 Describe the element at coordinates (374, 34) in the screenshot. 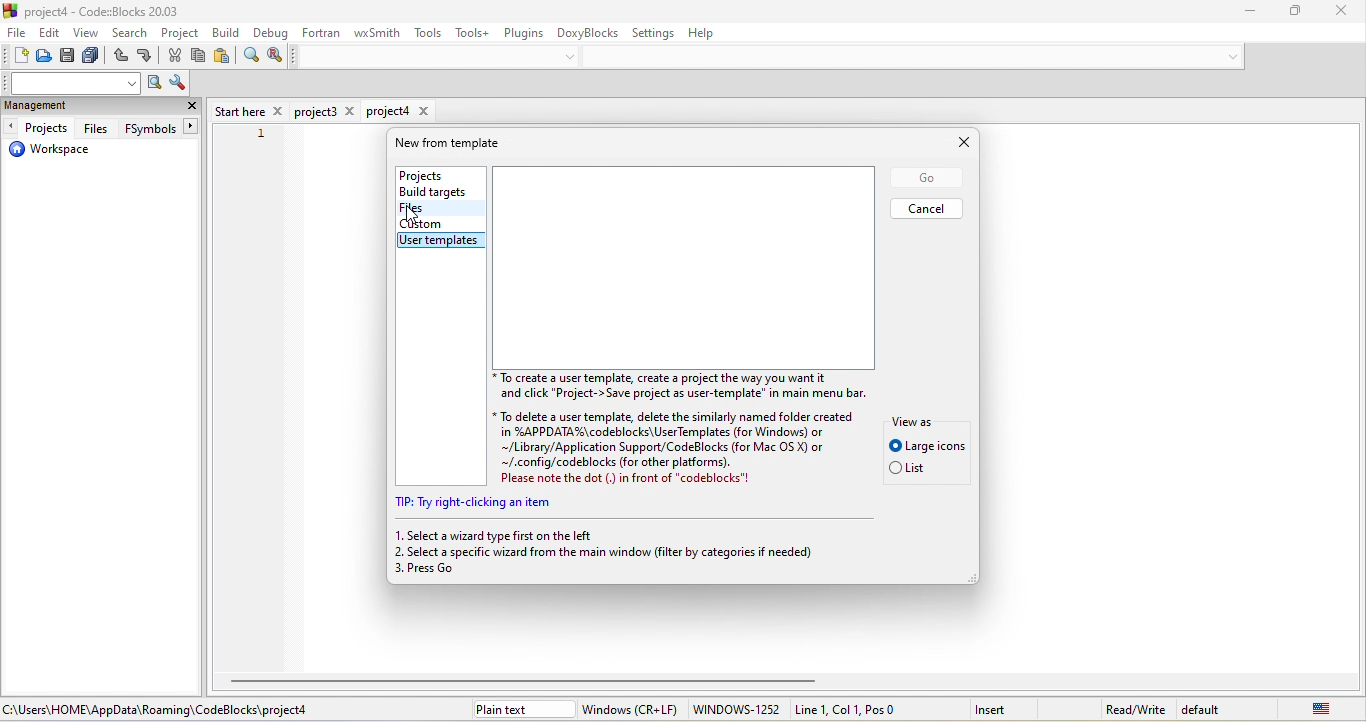

I see `wxsmith` at that location.